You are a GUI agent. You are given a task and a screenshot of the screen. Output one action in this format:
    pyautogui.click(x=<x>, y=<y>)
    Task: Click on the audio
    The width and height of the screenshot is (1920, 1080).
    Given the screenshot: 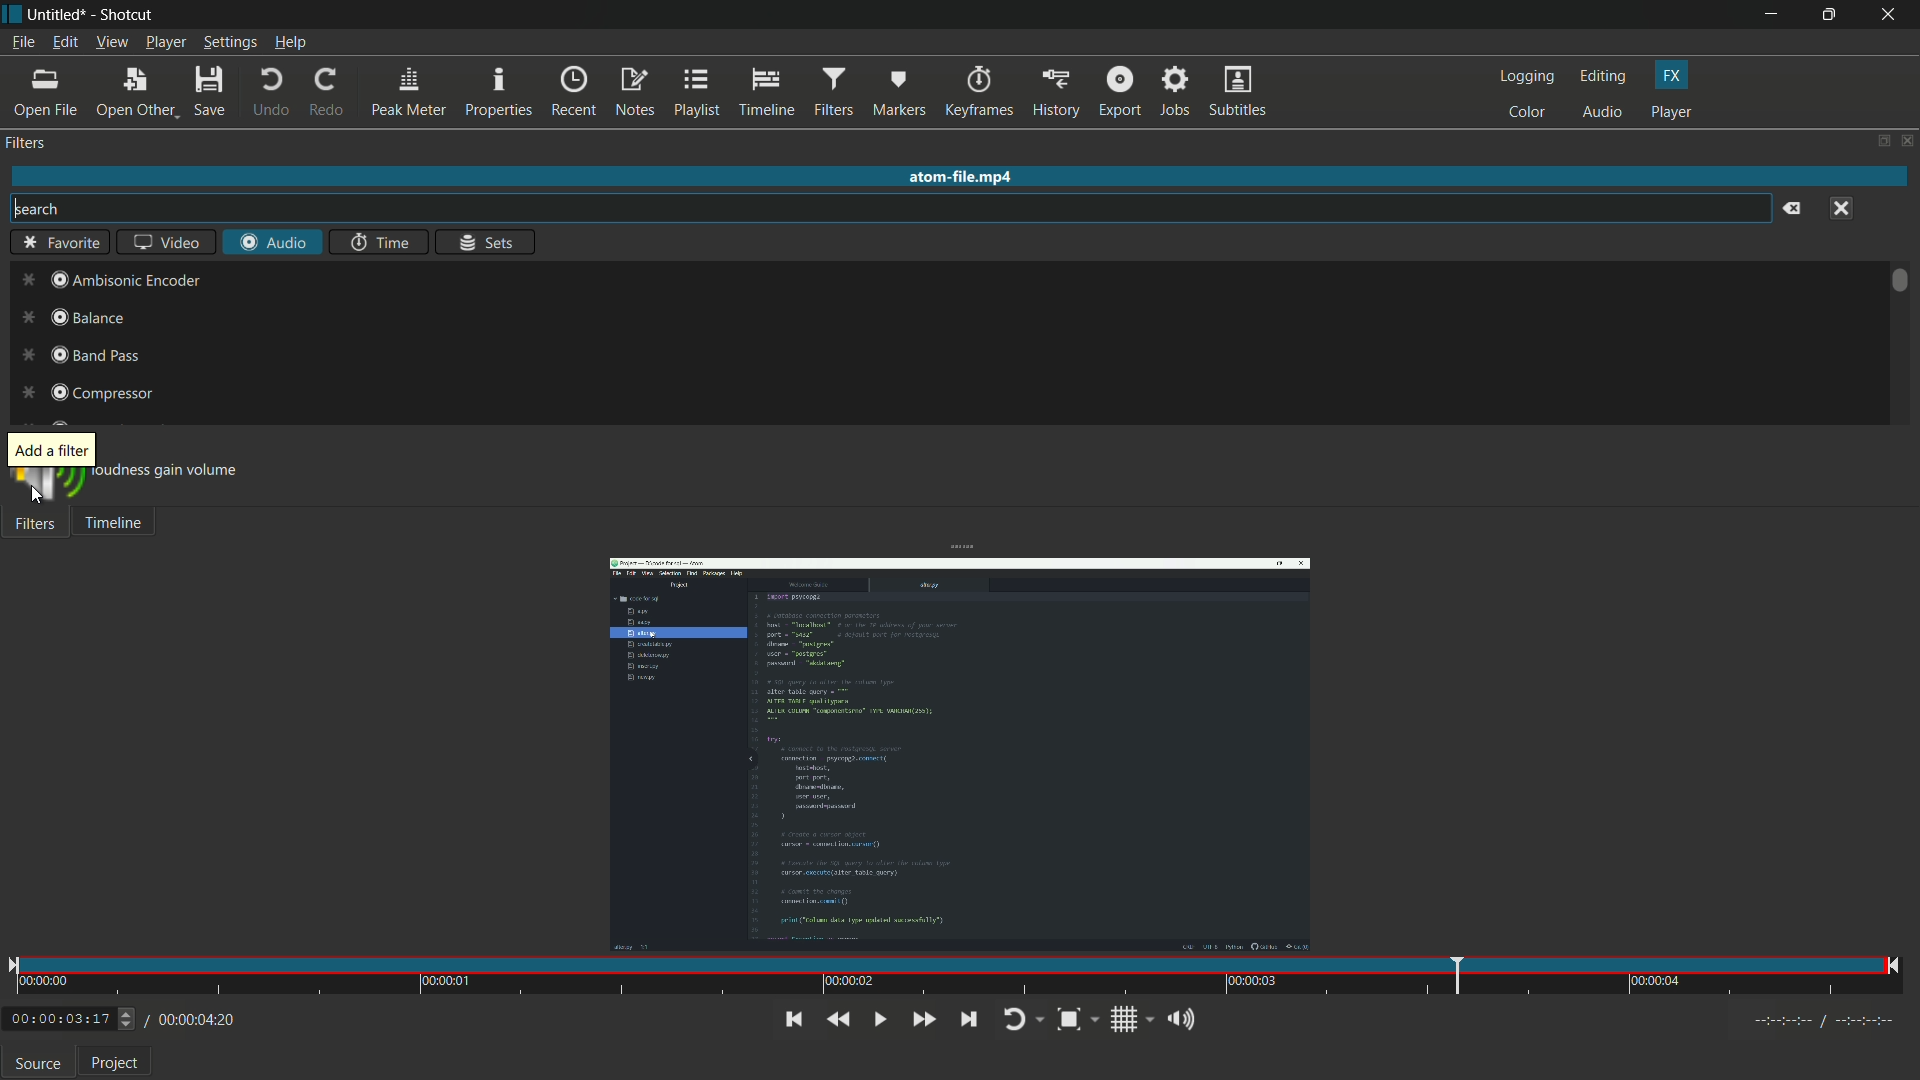 What is the action you would take?
    pyautogui.click(x=1603, y=113)
    